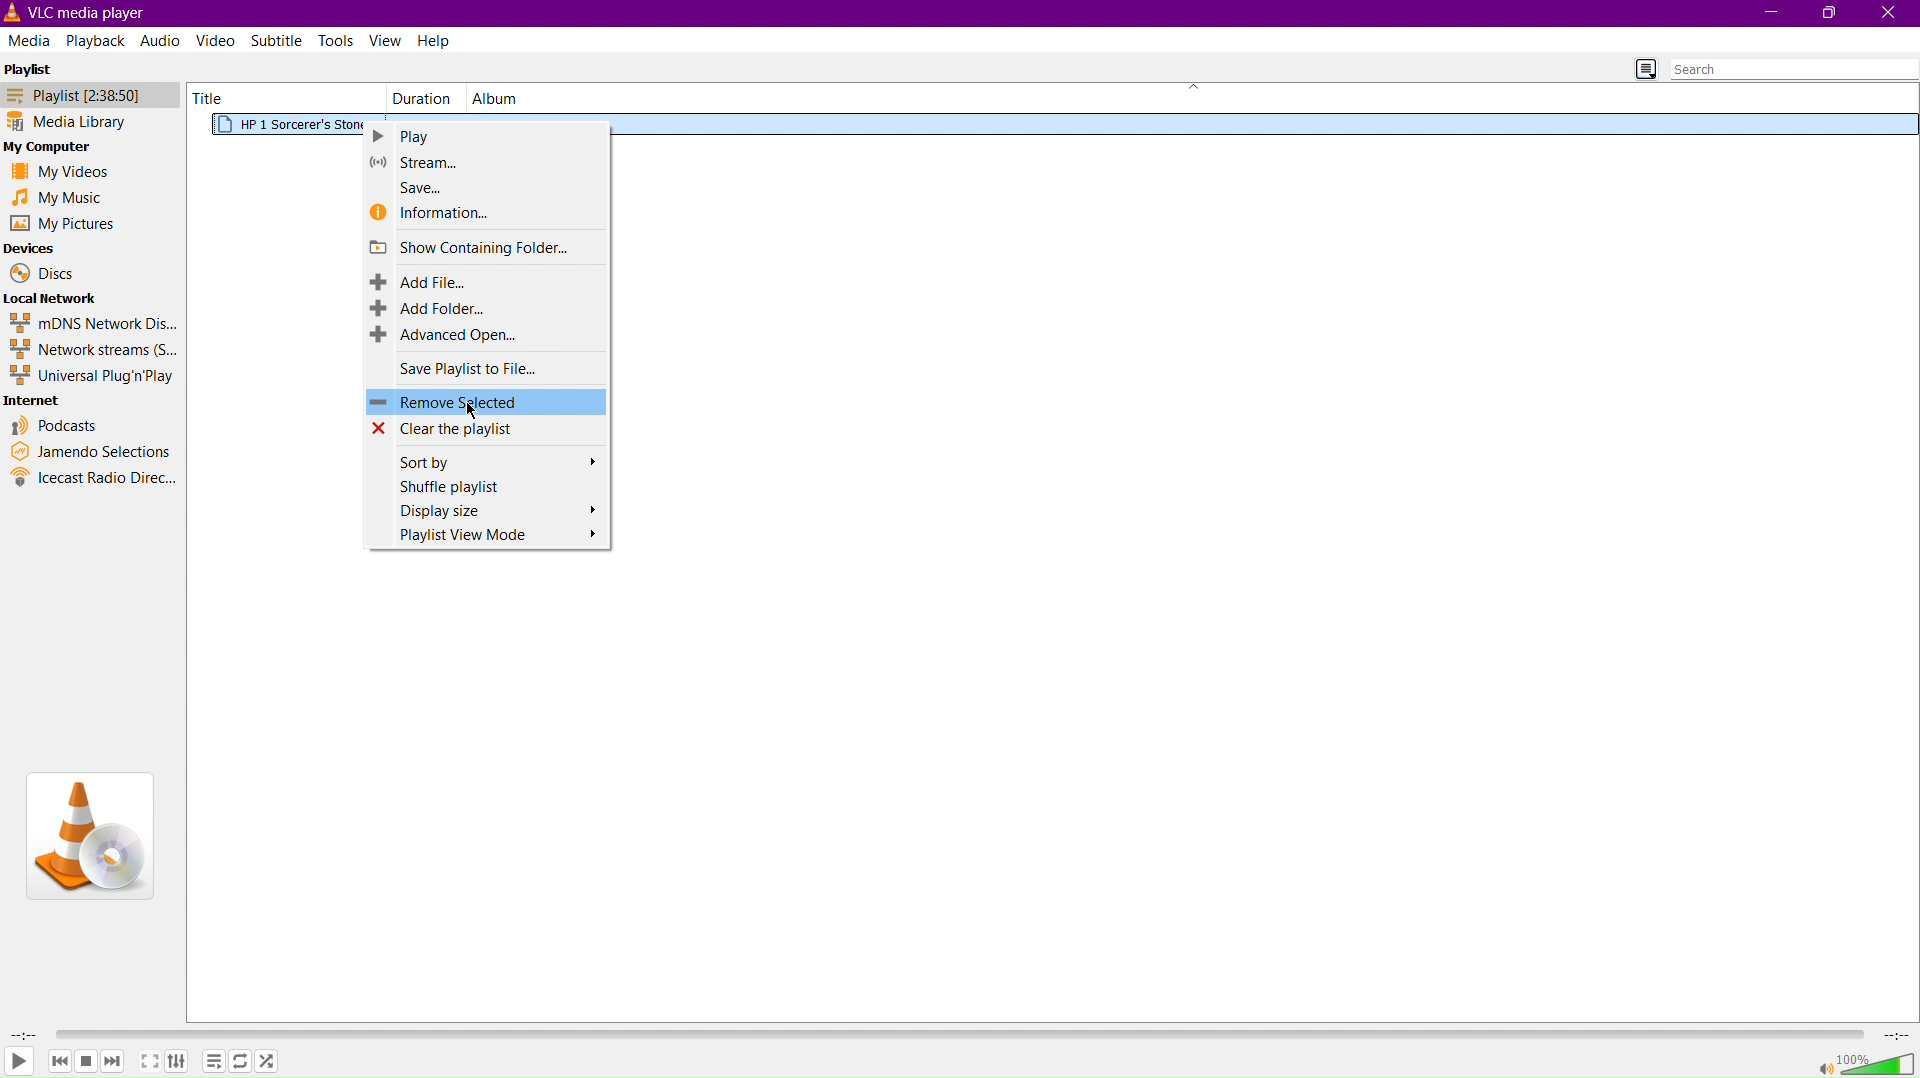 The image size is (1920, 1078). What do you see at coordinates (177, 1060) in the screenshot?
I see `Extended settings` at bounding box center [177, 1060].